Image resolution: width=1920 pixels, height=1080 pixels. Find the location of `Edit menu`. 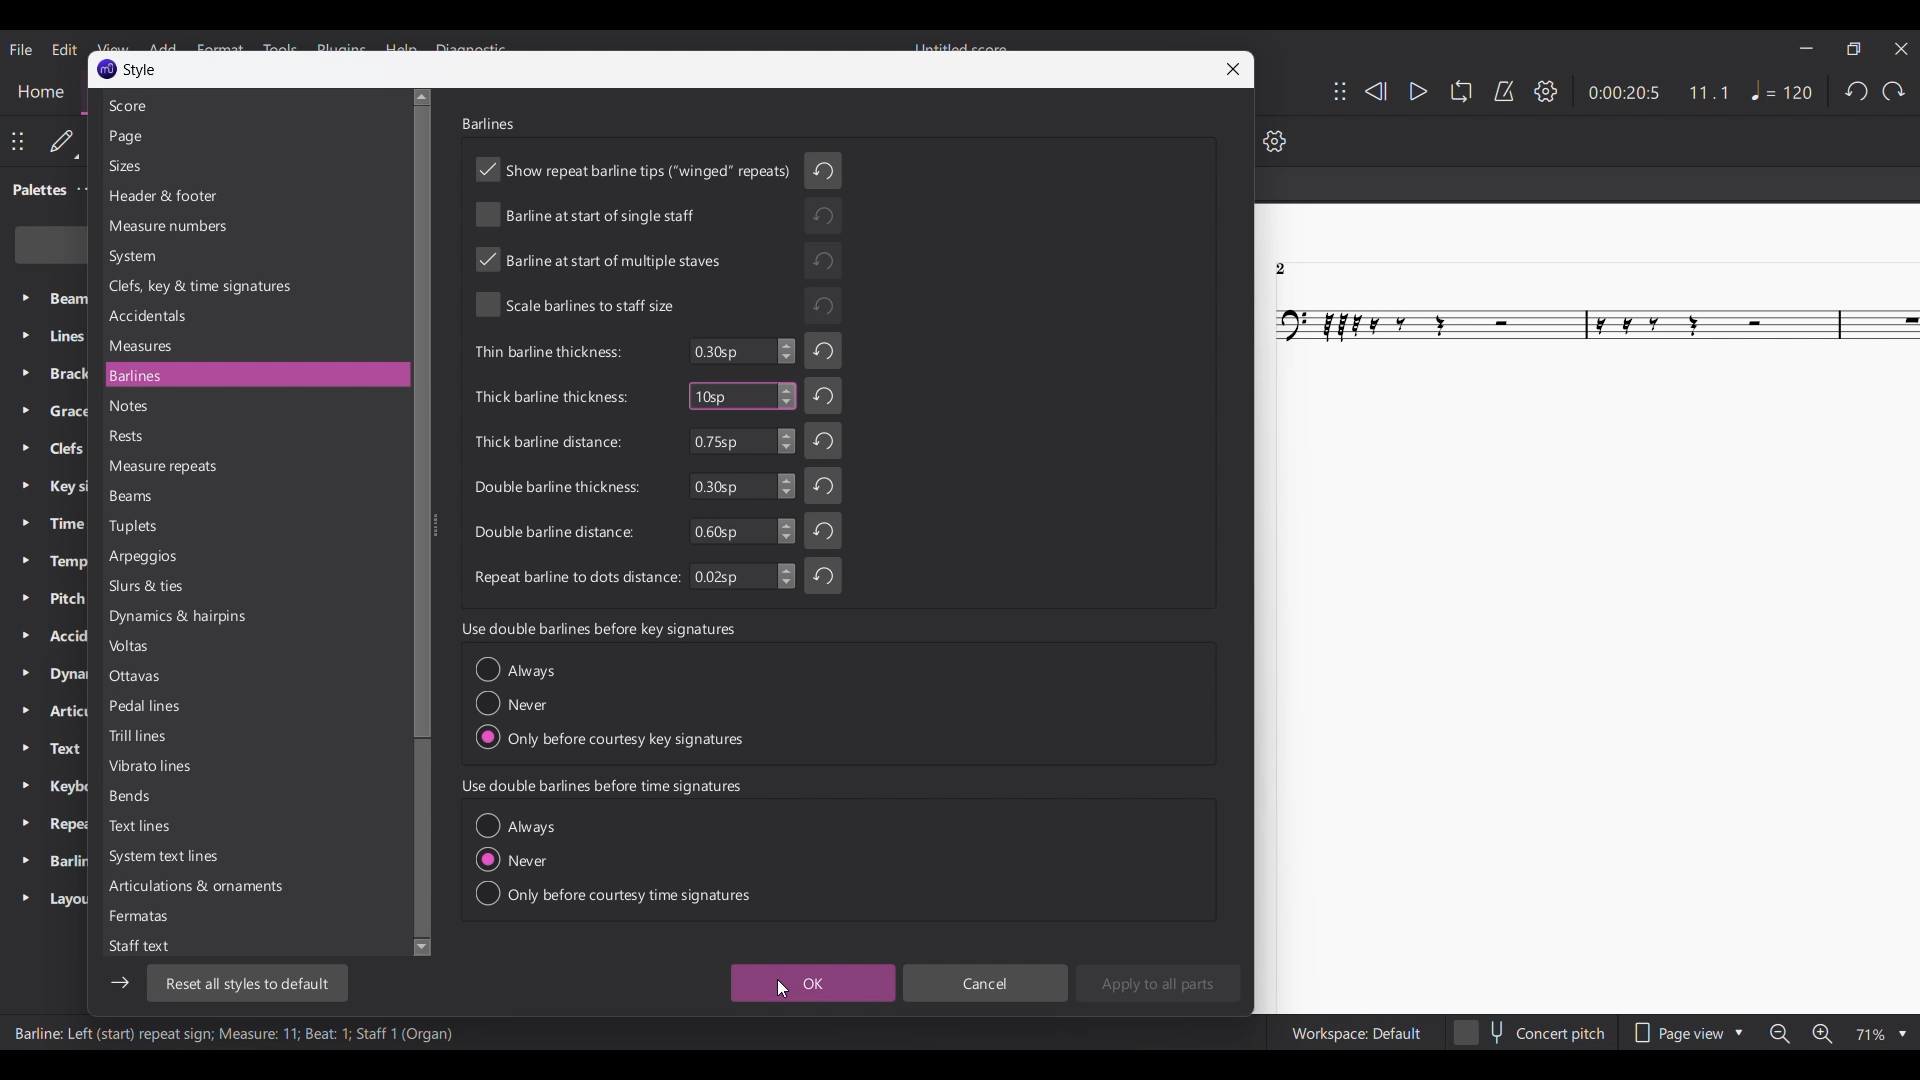

Edit menu is located at coordinates (66, 50).